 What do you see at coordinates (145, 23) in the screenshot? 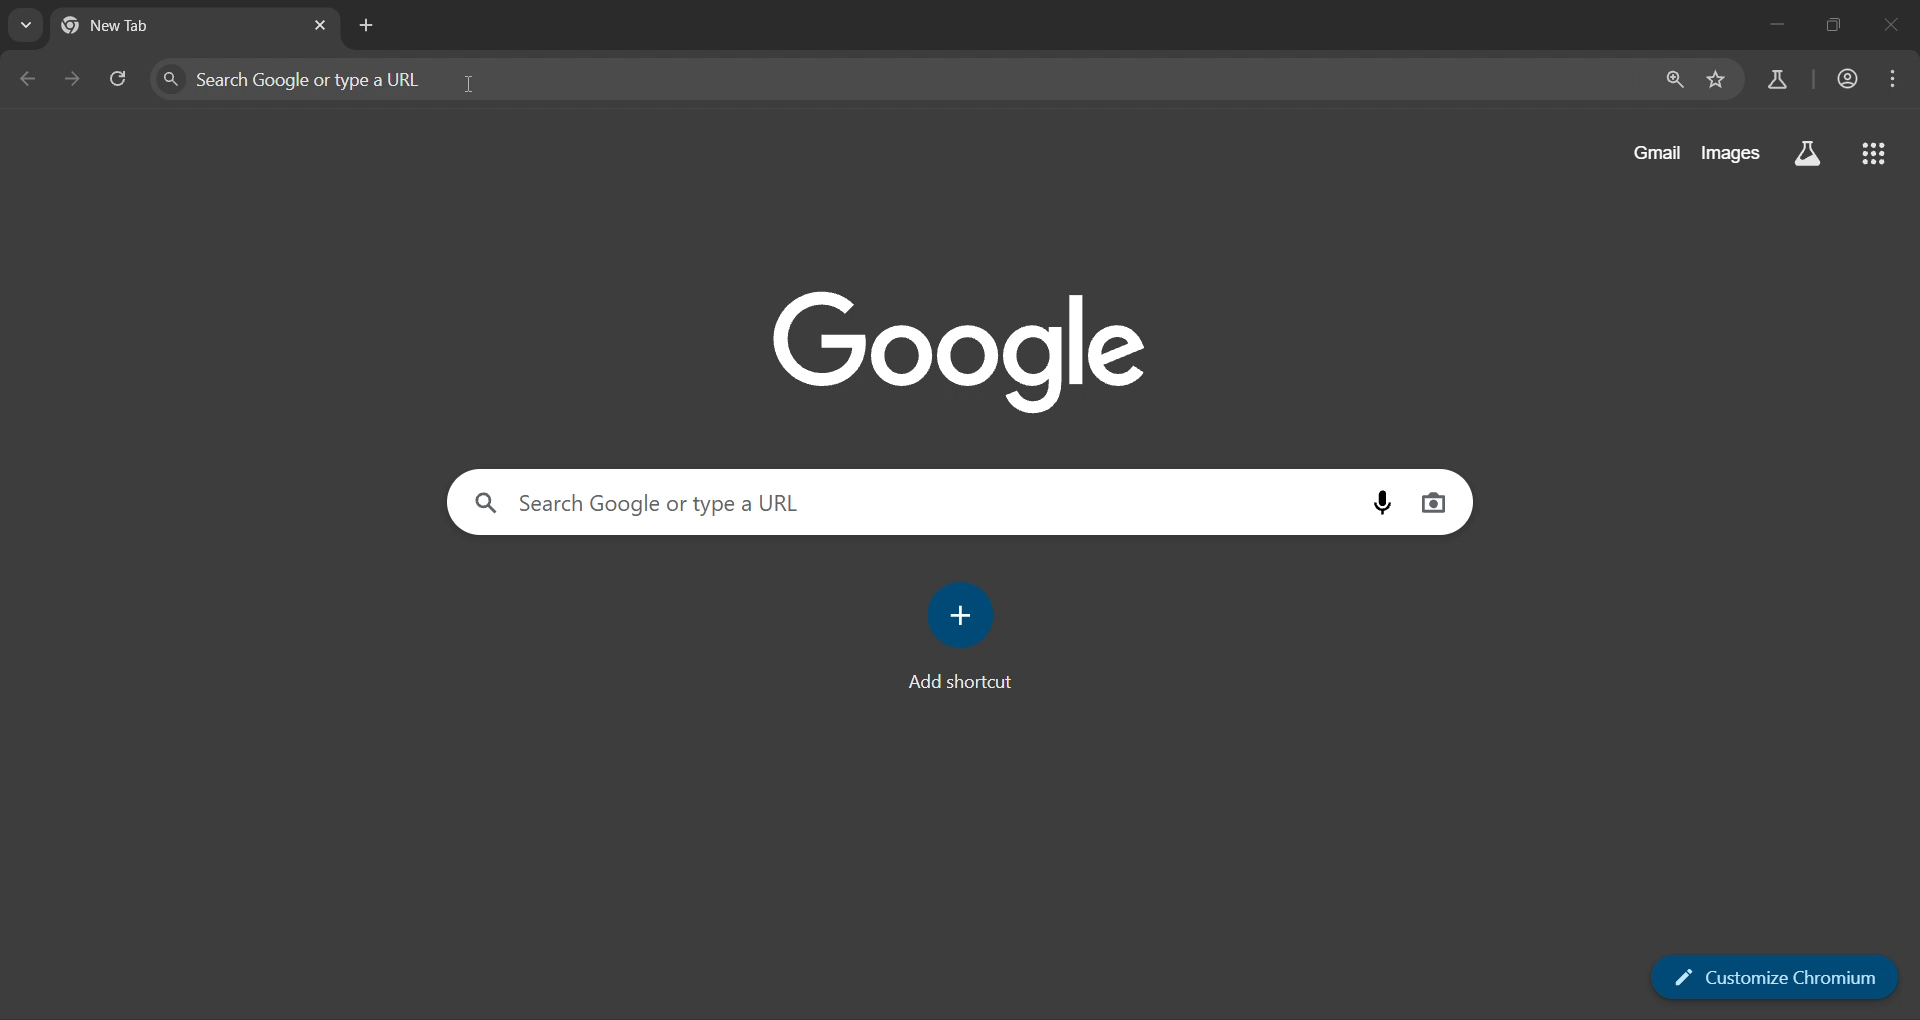
I see `new tab` at bounding box center [145, 23].